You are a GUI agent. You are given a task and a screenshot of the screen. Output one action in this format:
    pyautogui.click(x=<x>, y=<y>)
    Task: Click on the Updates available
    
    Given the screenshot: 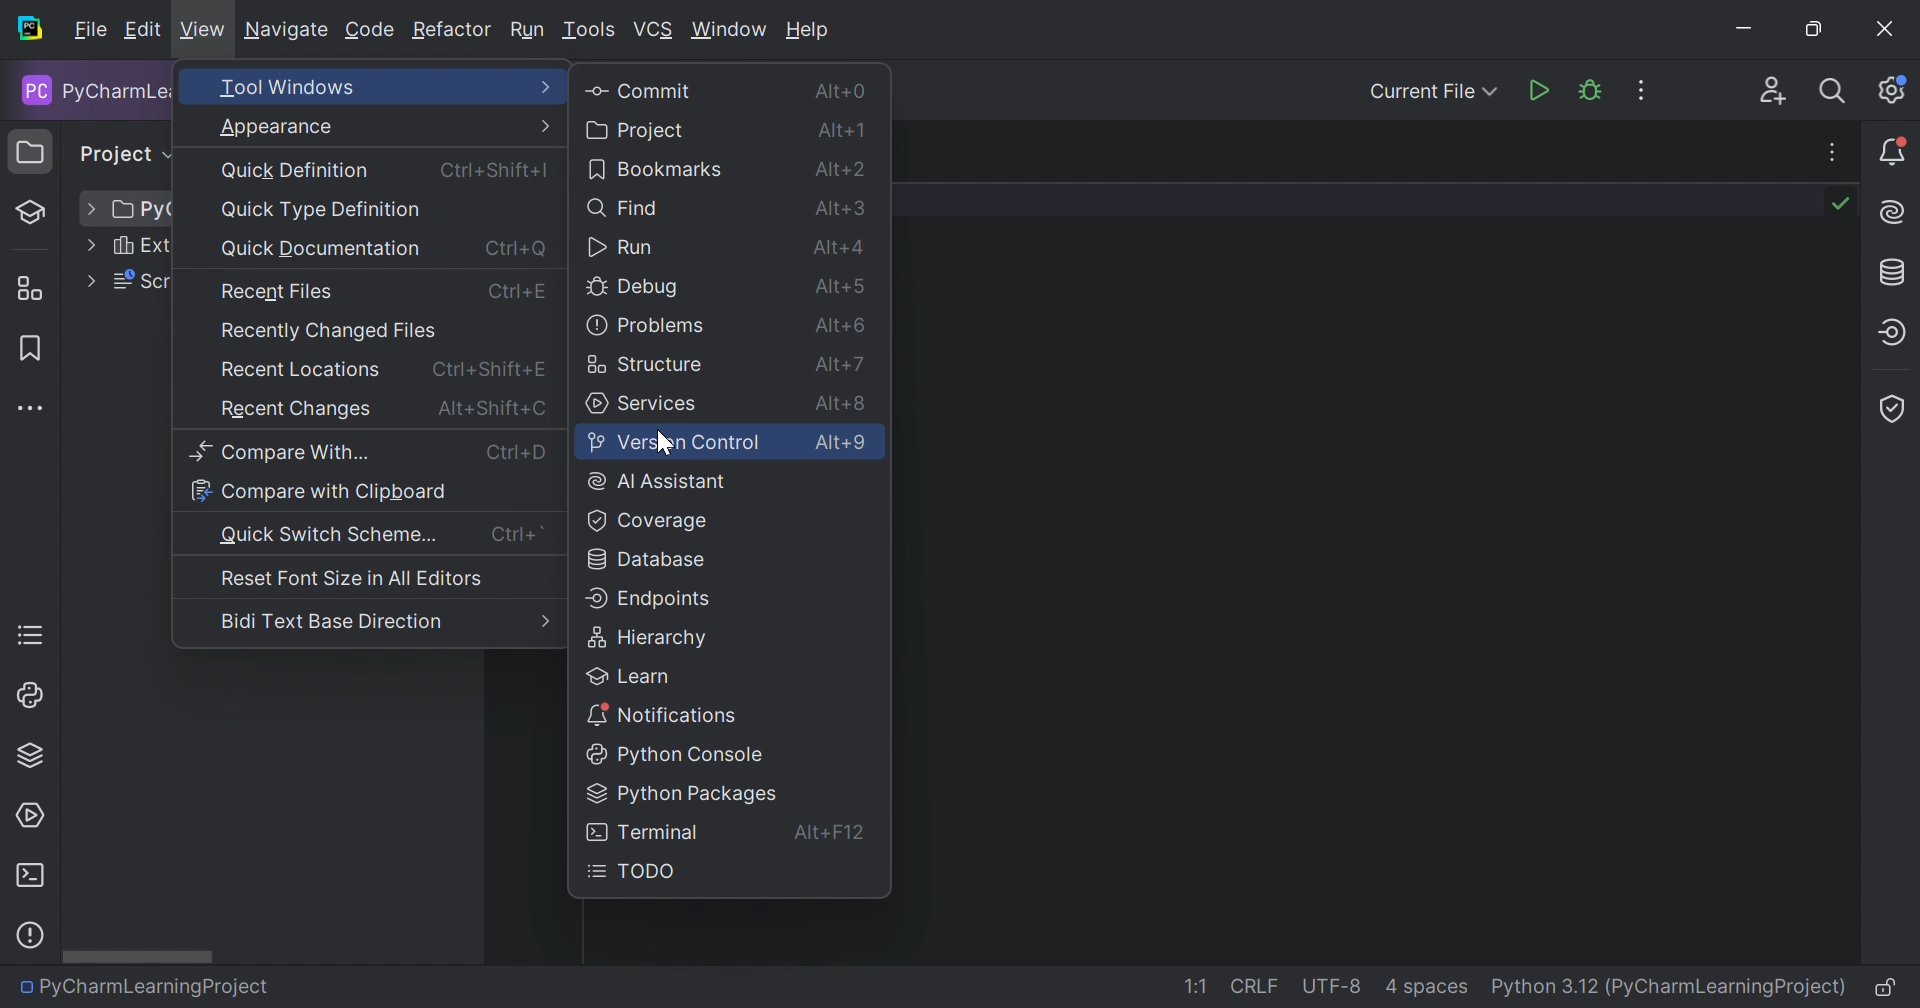 What is the action you would take?
    pyautogui.click(x=1893, y=150)
    